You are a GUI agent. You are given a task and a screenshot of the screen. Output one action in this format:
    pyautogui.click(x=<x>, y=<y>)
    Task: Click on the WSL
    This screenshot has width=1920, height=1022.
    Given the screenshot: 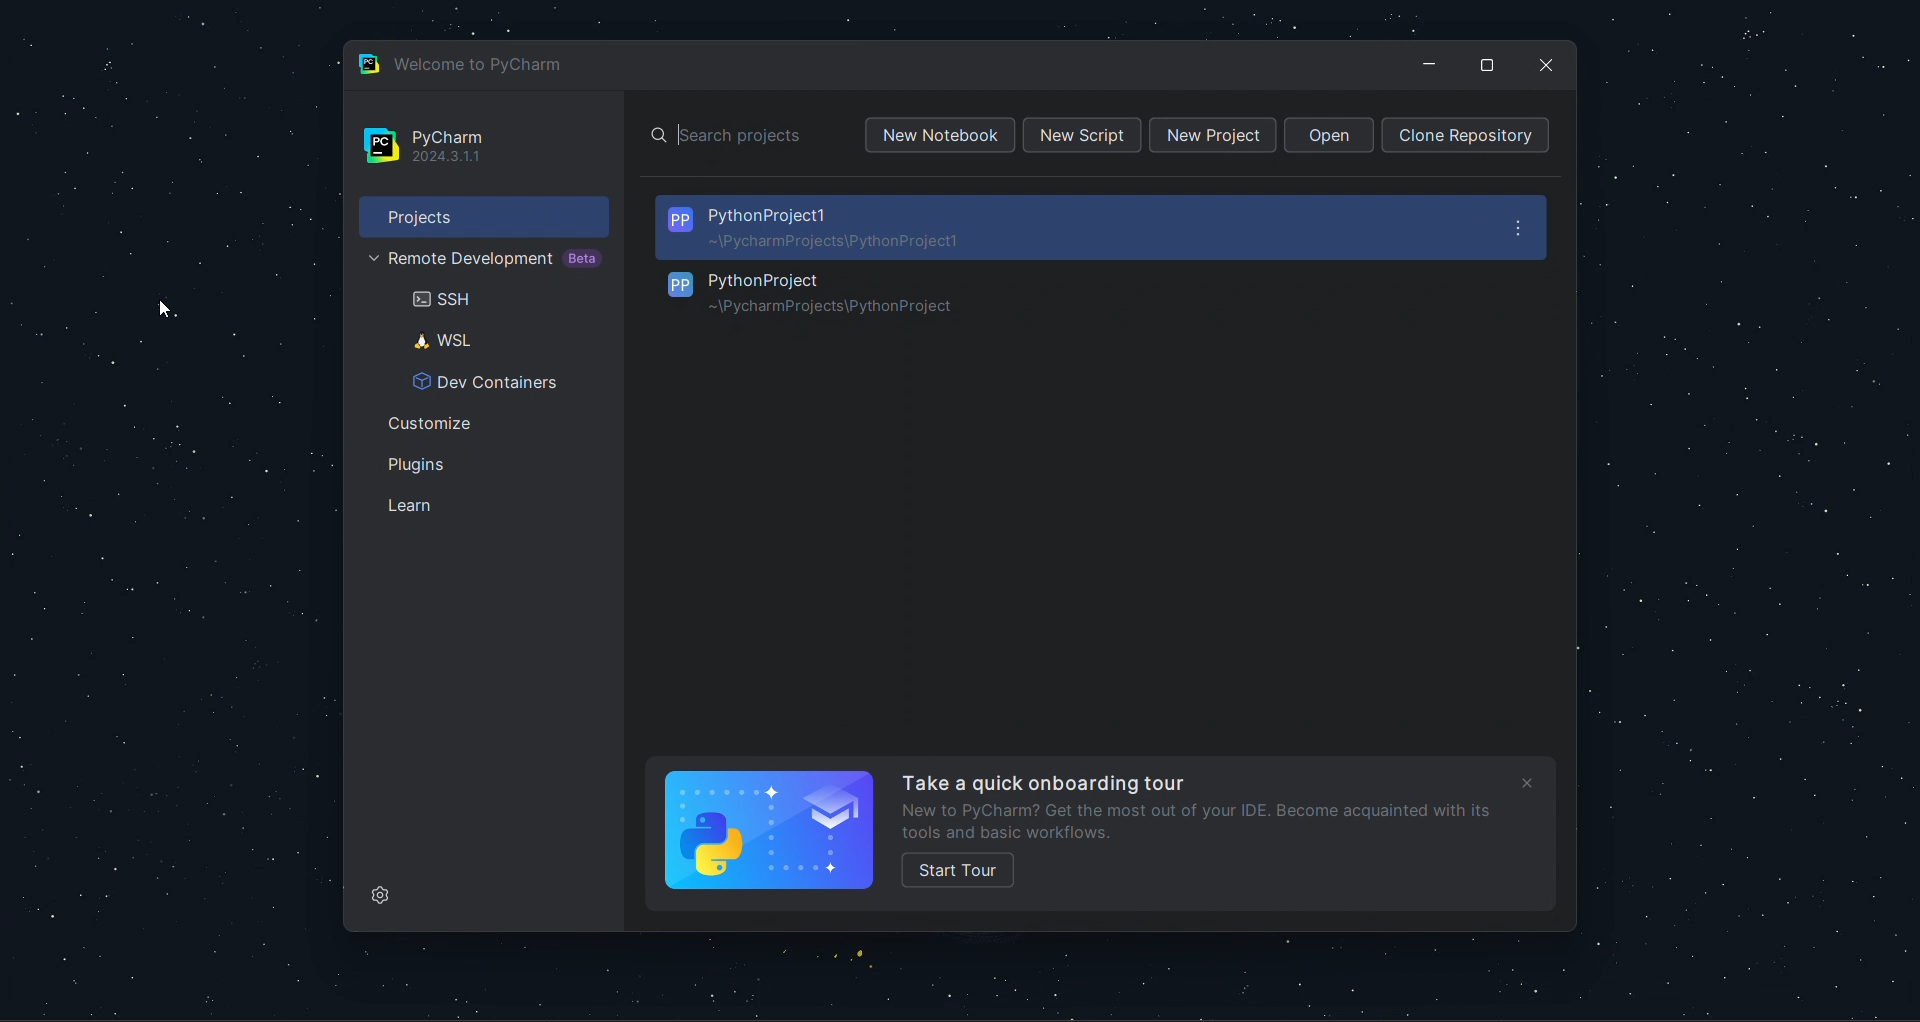 What is the action you would take?
    pyautogui.click(x=497, y=340)
    